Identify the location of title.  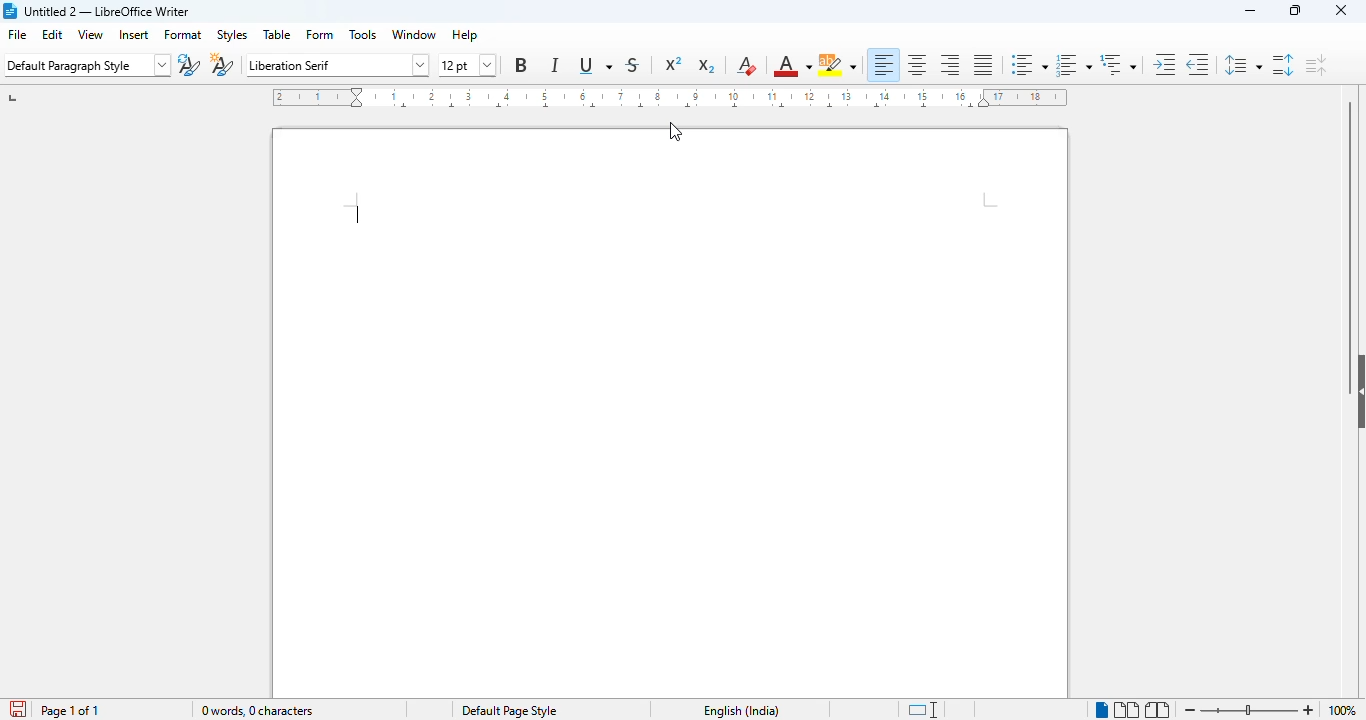
(108, 11).